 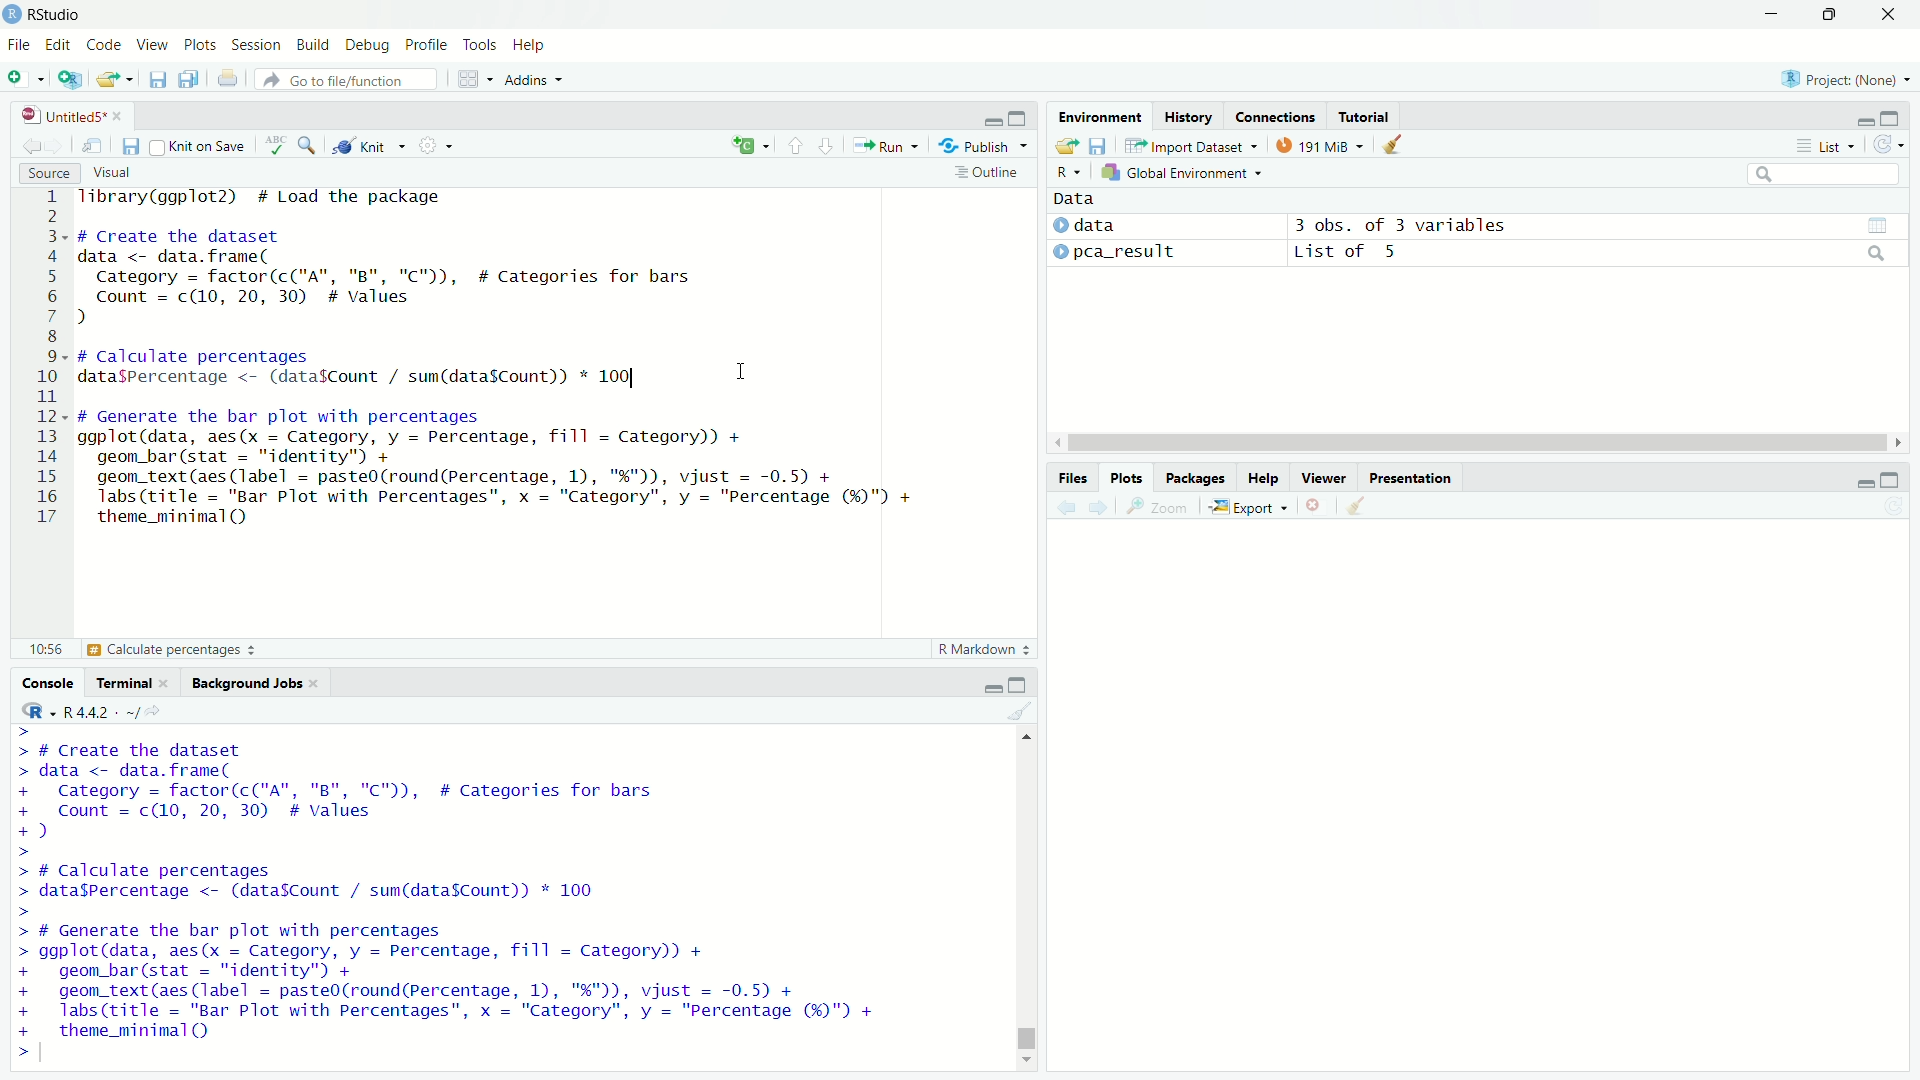 I want to click on new file, so click(x=25, y=80).